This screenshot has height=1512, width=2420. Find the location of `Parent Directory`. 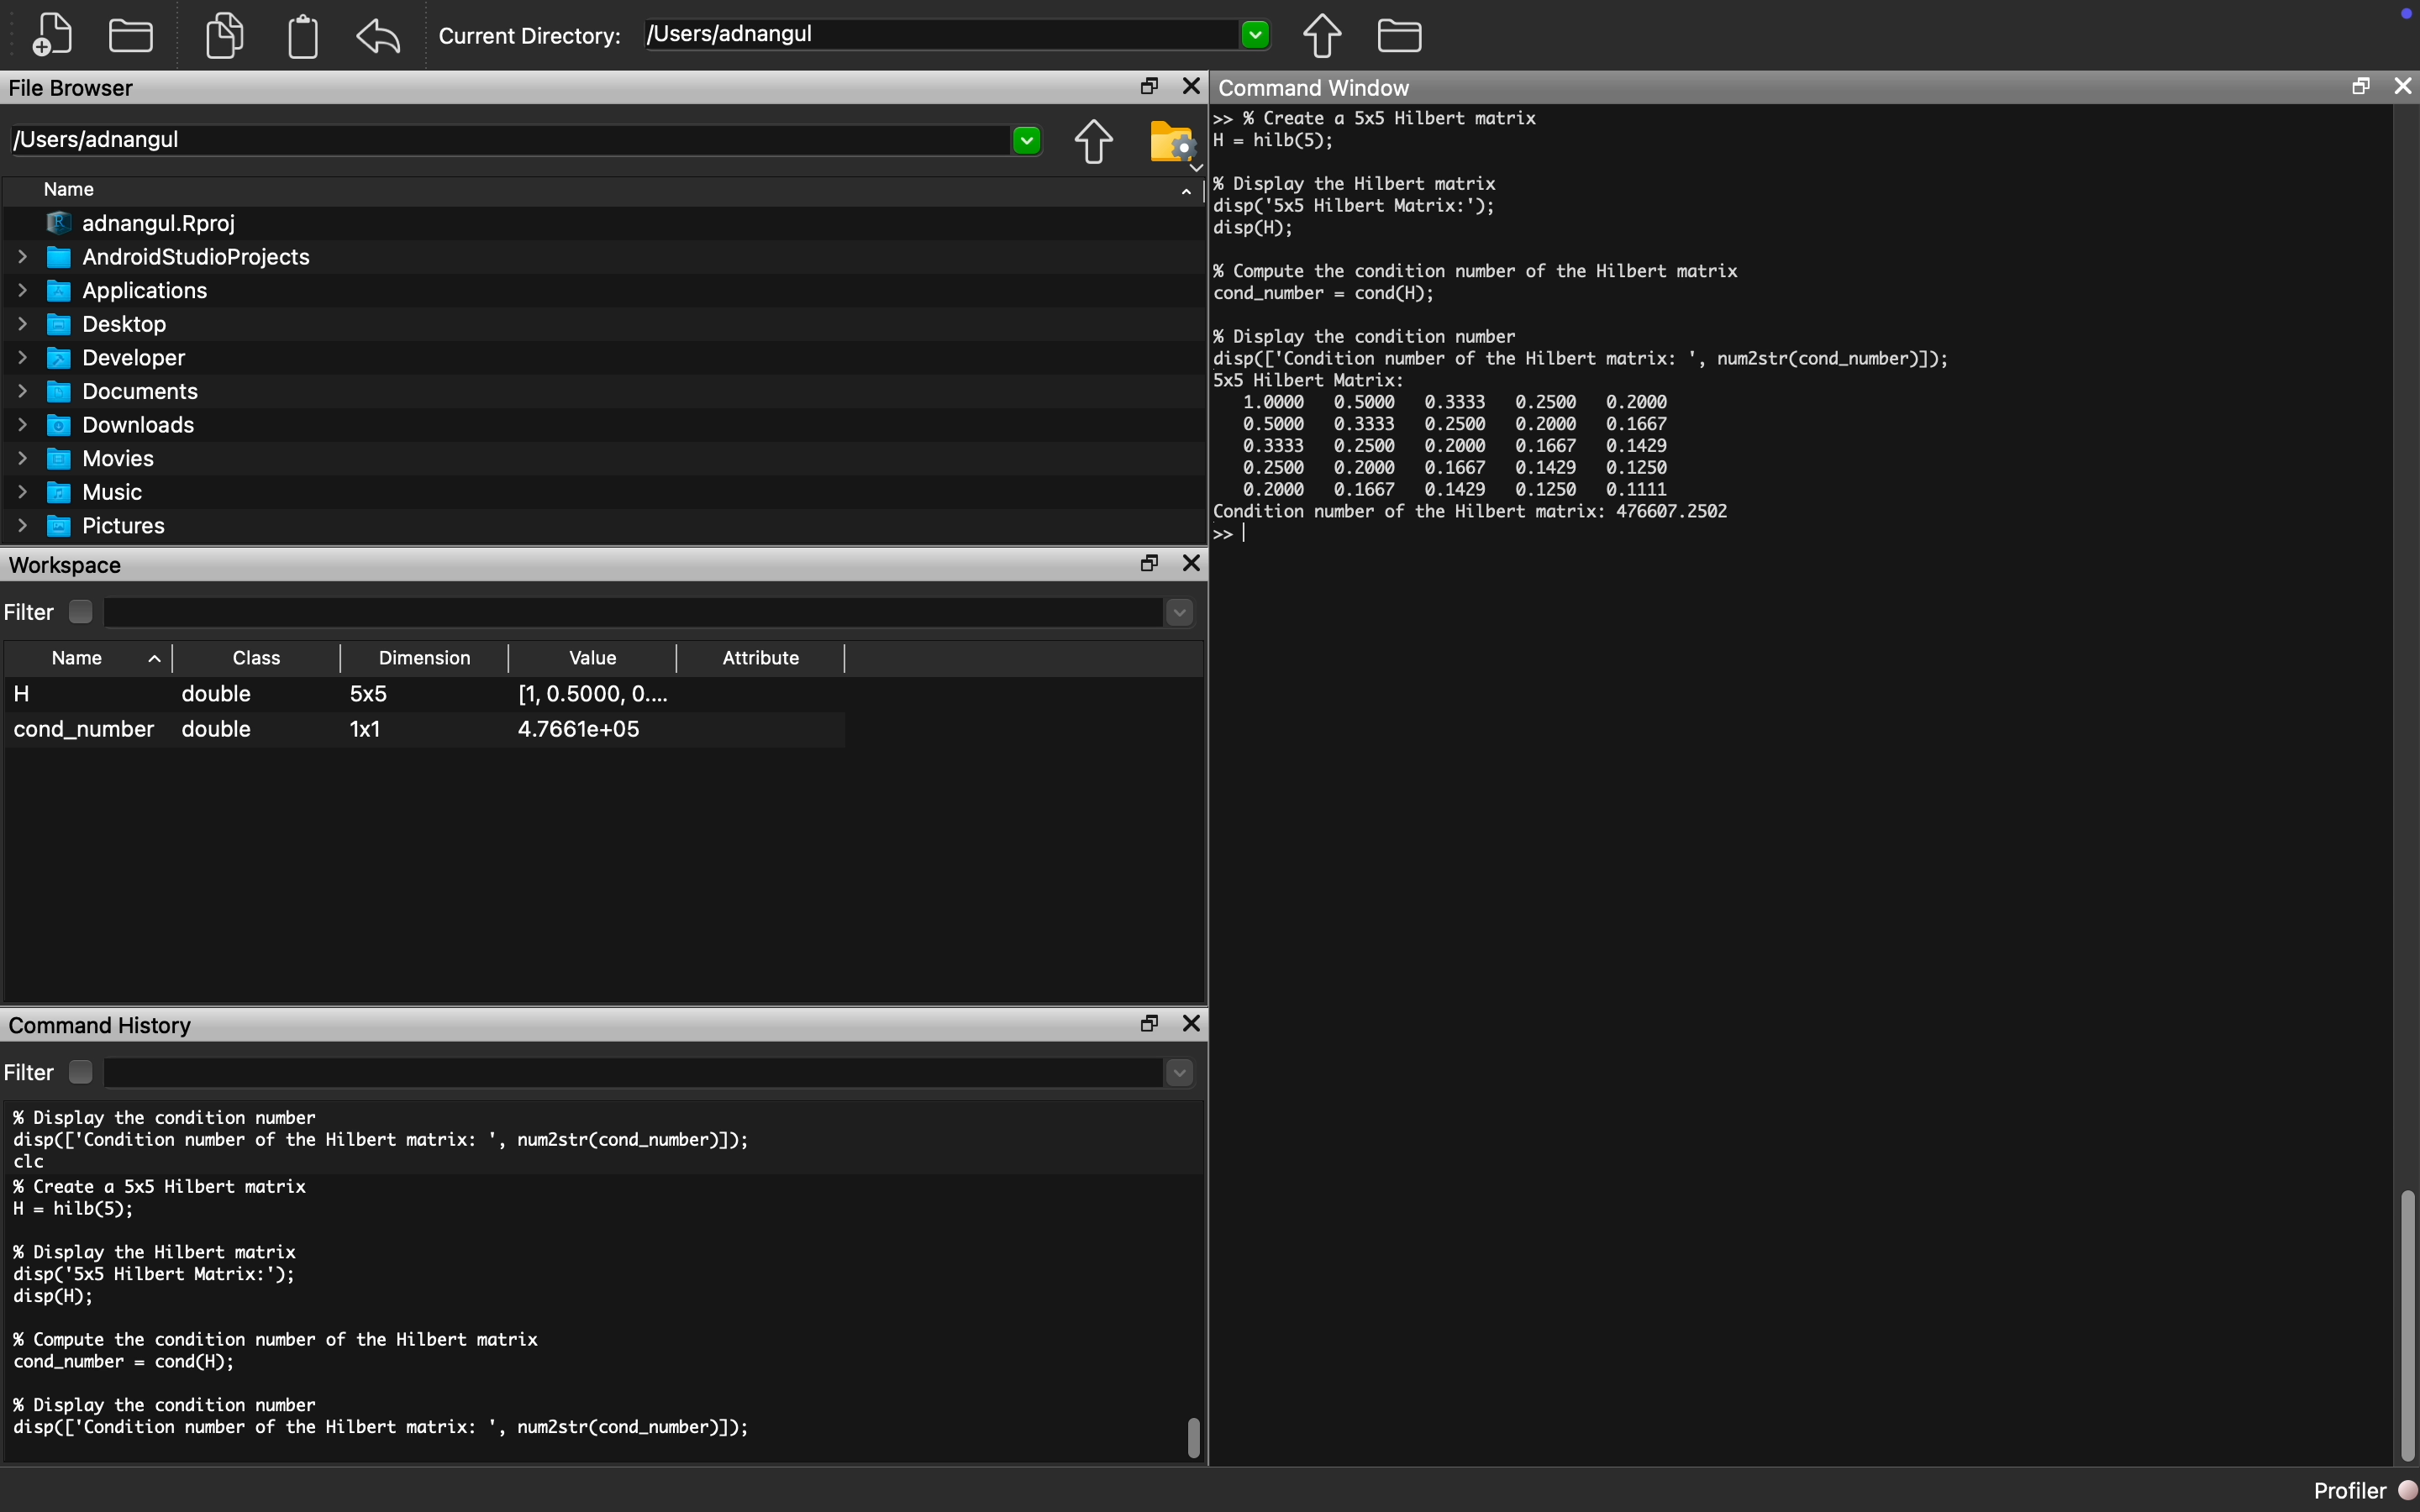

Parent Directory is located at coordinates (1323, 36).